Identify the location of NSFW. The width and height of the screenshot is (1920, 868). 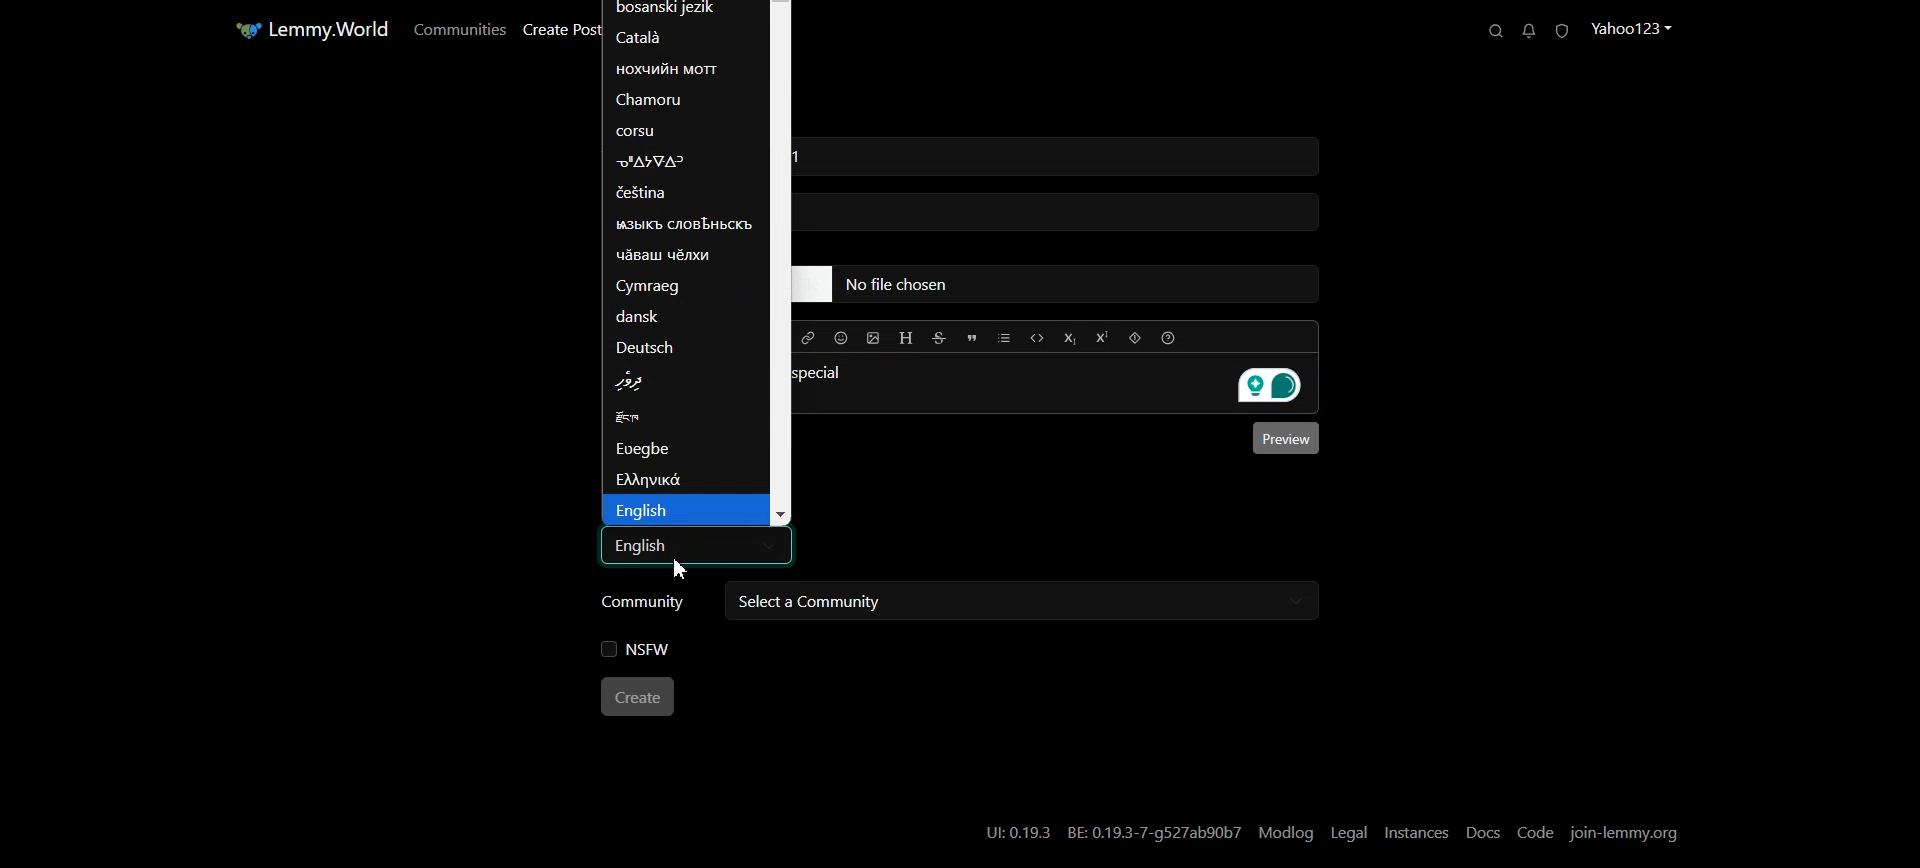
(637, 650).